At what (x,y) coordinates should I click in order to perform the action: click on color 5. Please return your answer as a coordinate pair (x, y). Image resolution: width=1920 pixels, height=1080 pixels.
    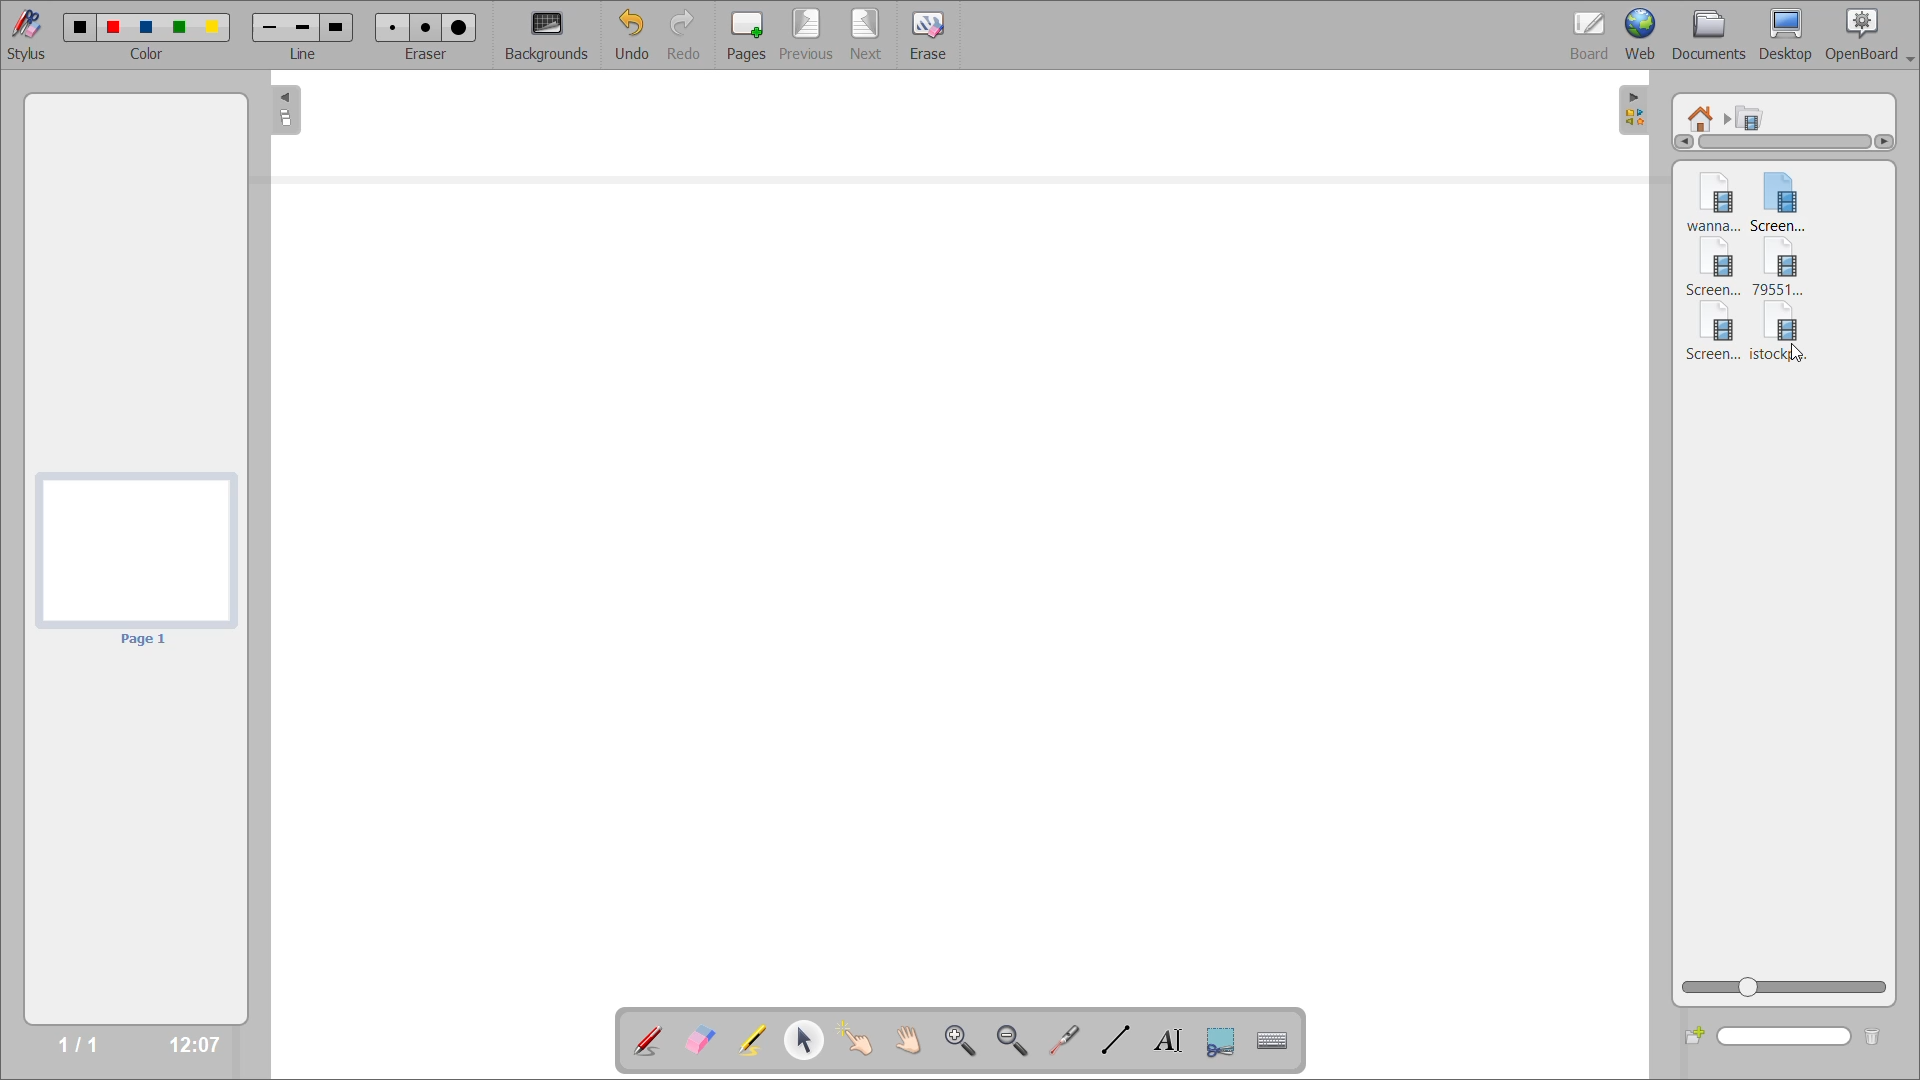
    Looking at the image, I should click on (215, 26).